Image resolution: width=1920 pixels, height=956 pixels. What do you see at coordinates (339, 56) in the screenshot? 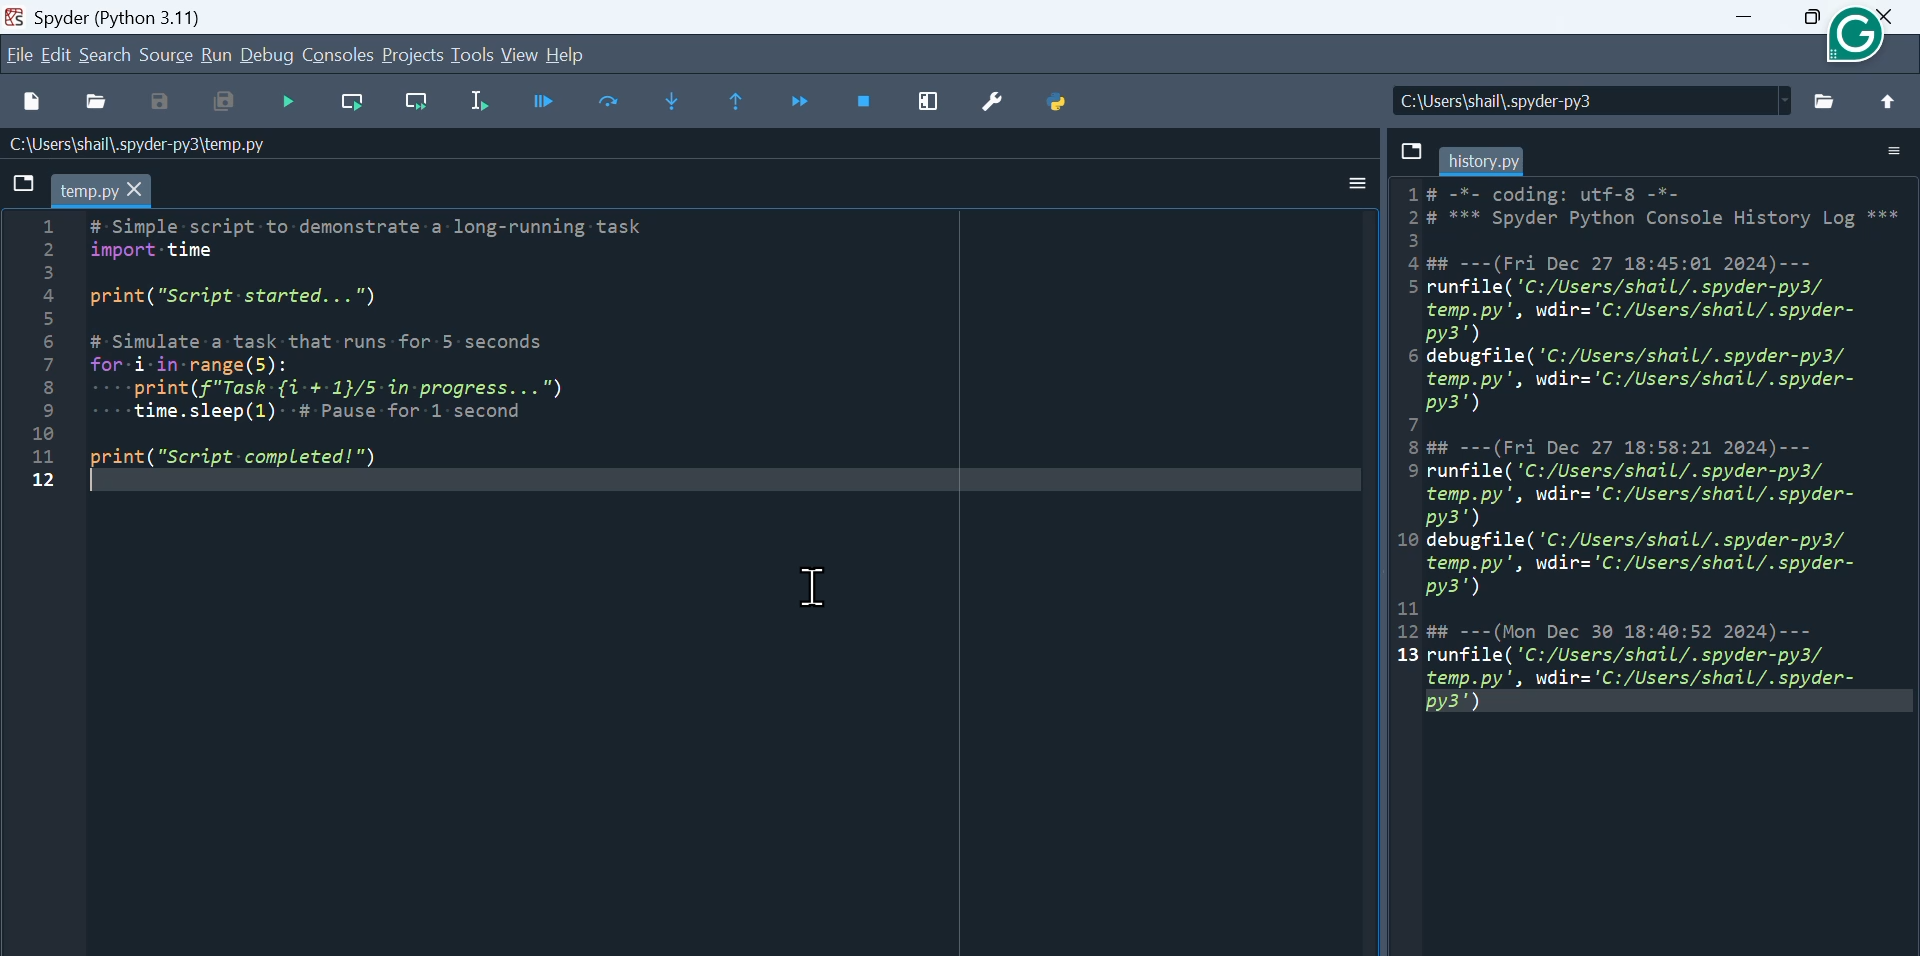
I see `Console` at bounding box center [339, 56].